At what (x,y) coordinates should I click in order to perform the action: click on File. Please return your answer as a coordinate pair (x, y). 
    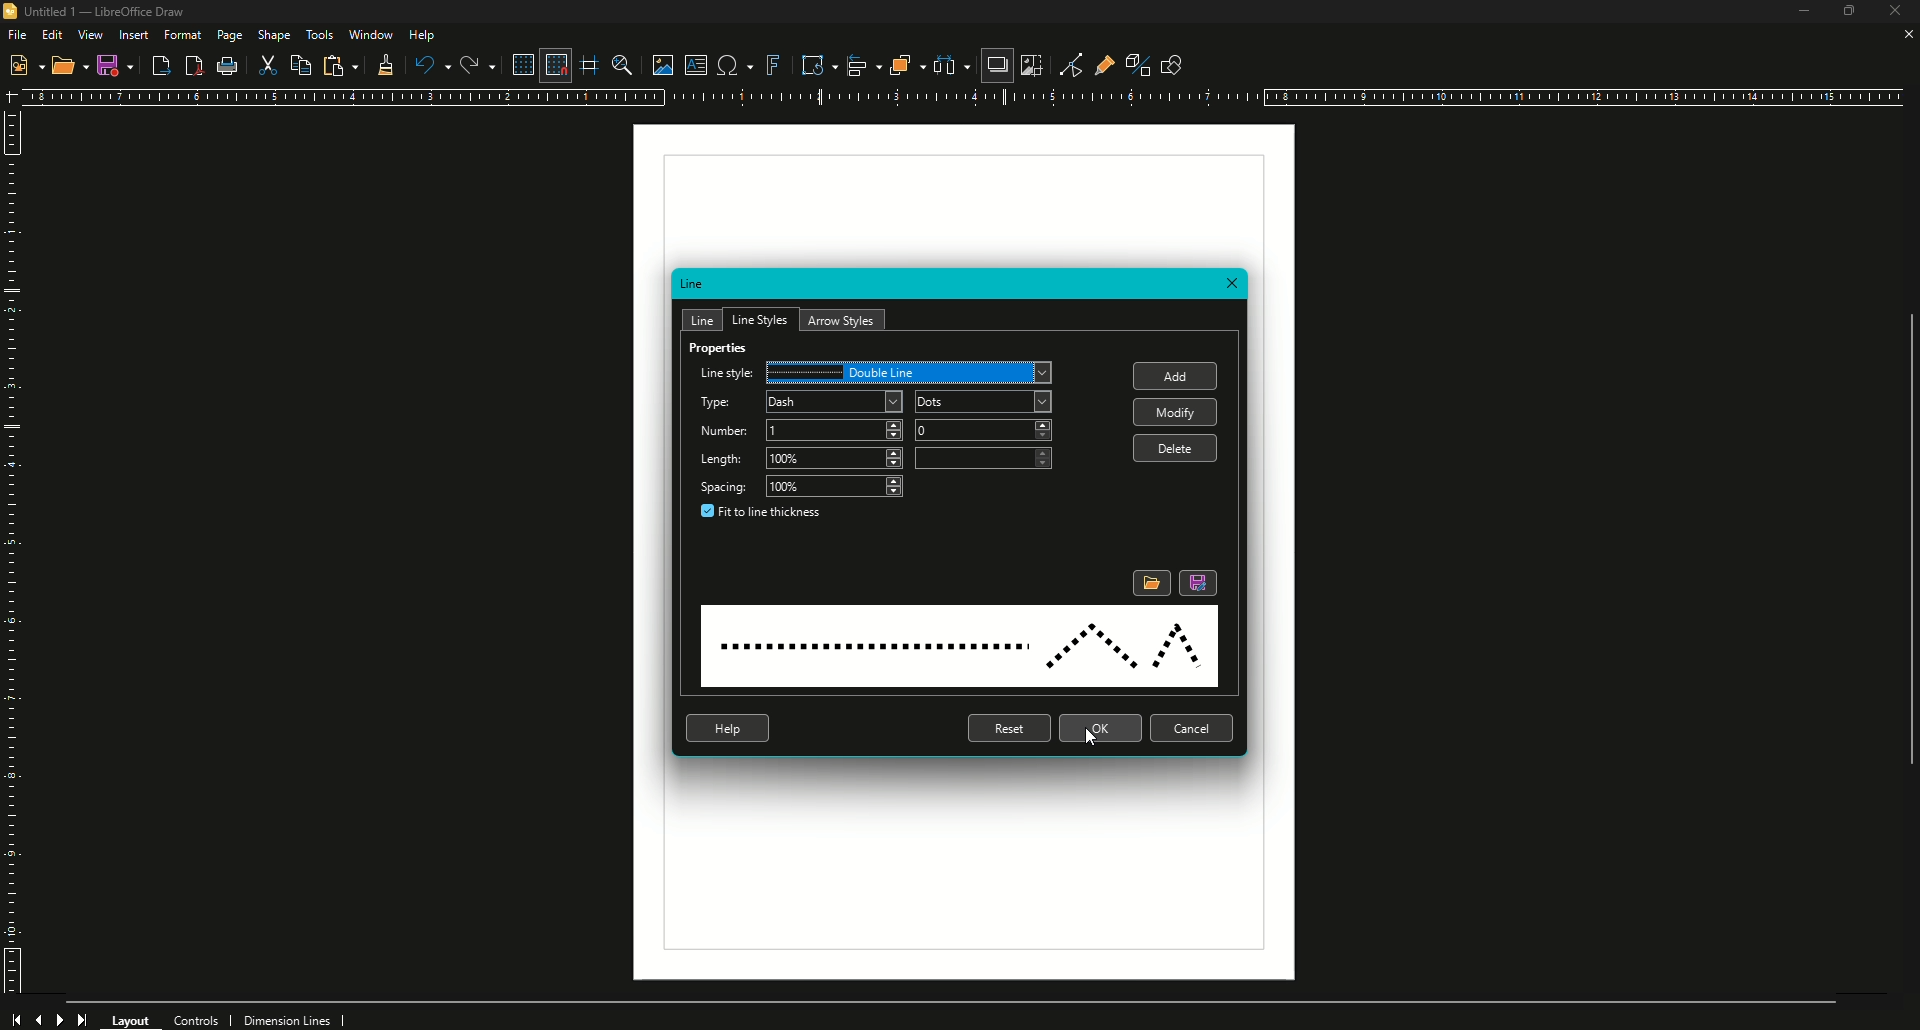
    Looking at the image, I should click on (16, 34).